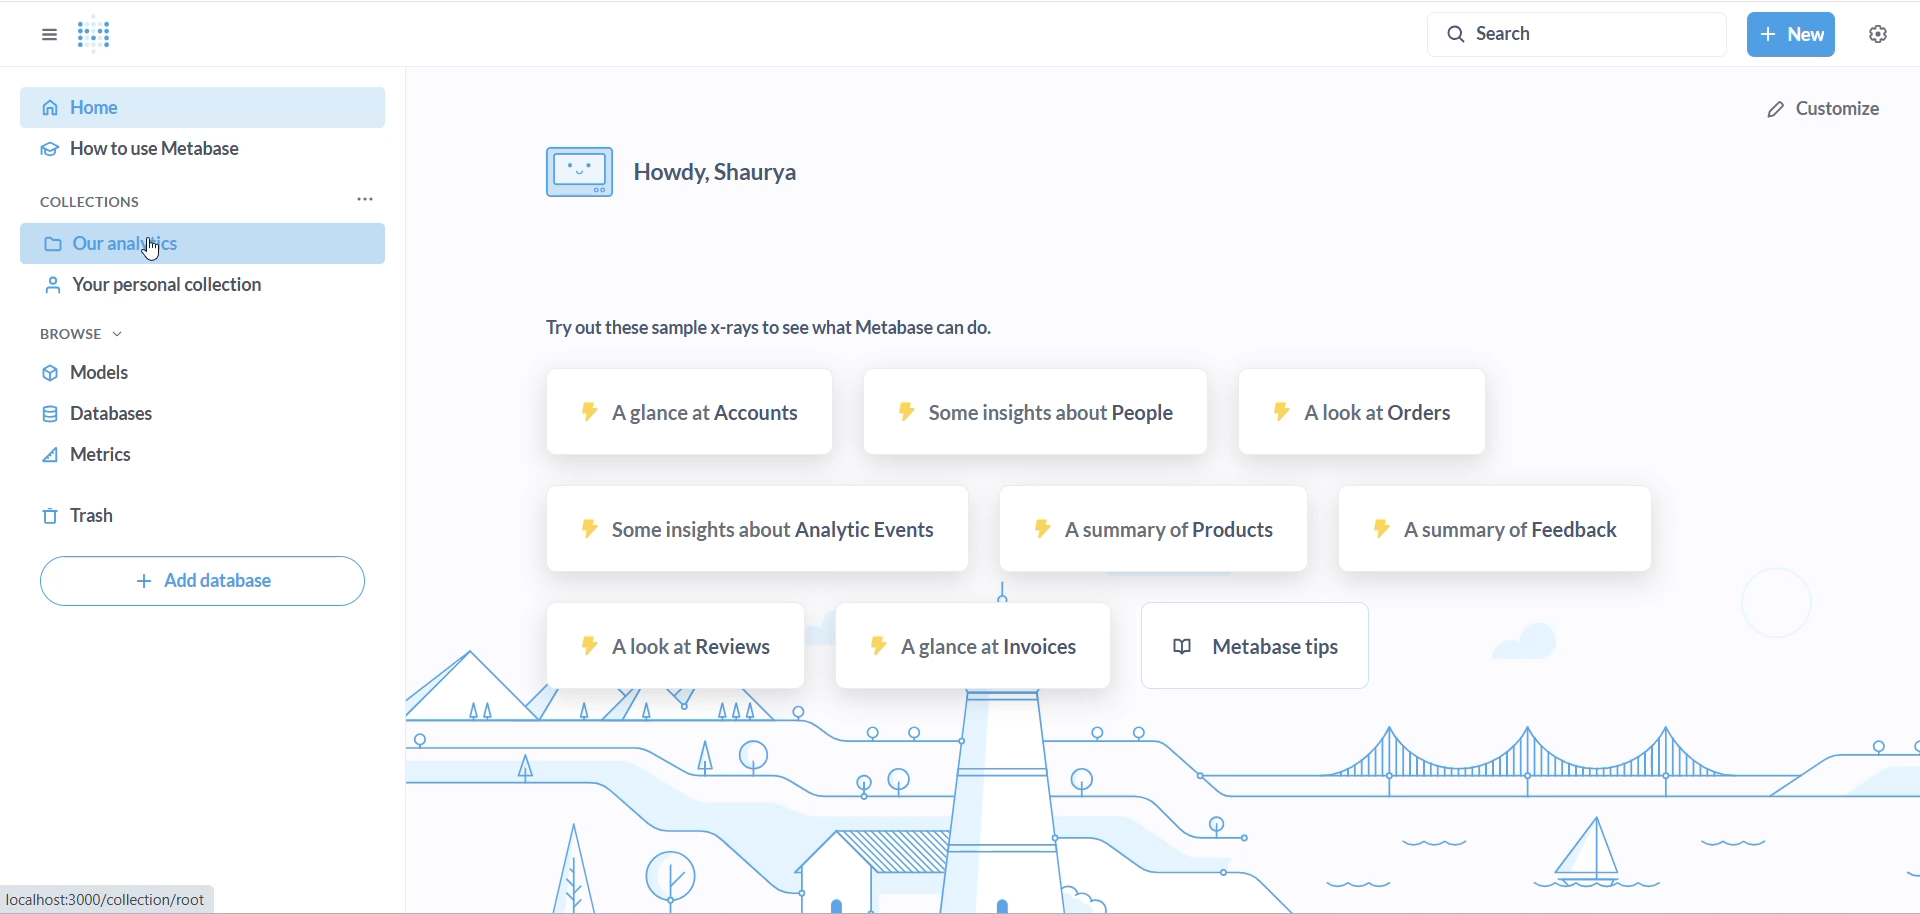  What do you see at coordinates (205, 149) in the screenshot?
I see `how to use Metabase` at bounding box center [205, 149].